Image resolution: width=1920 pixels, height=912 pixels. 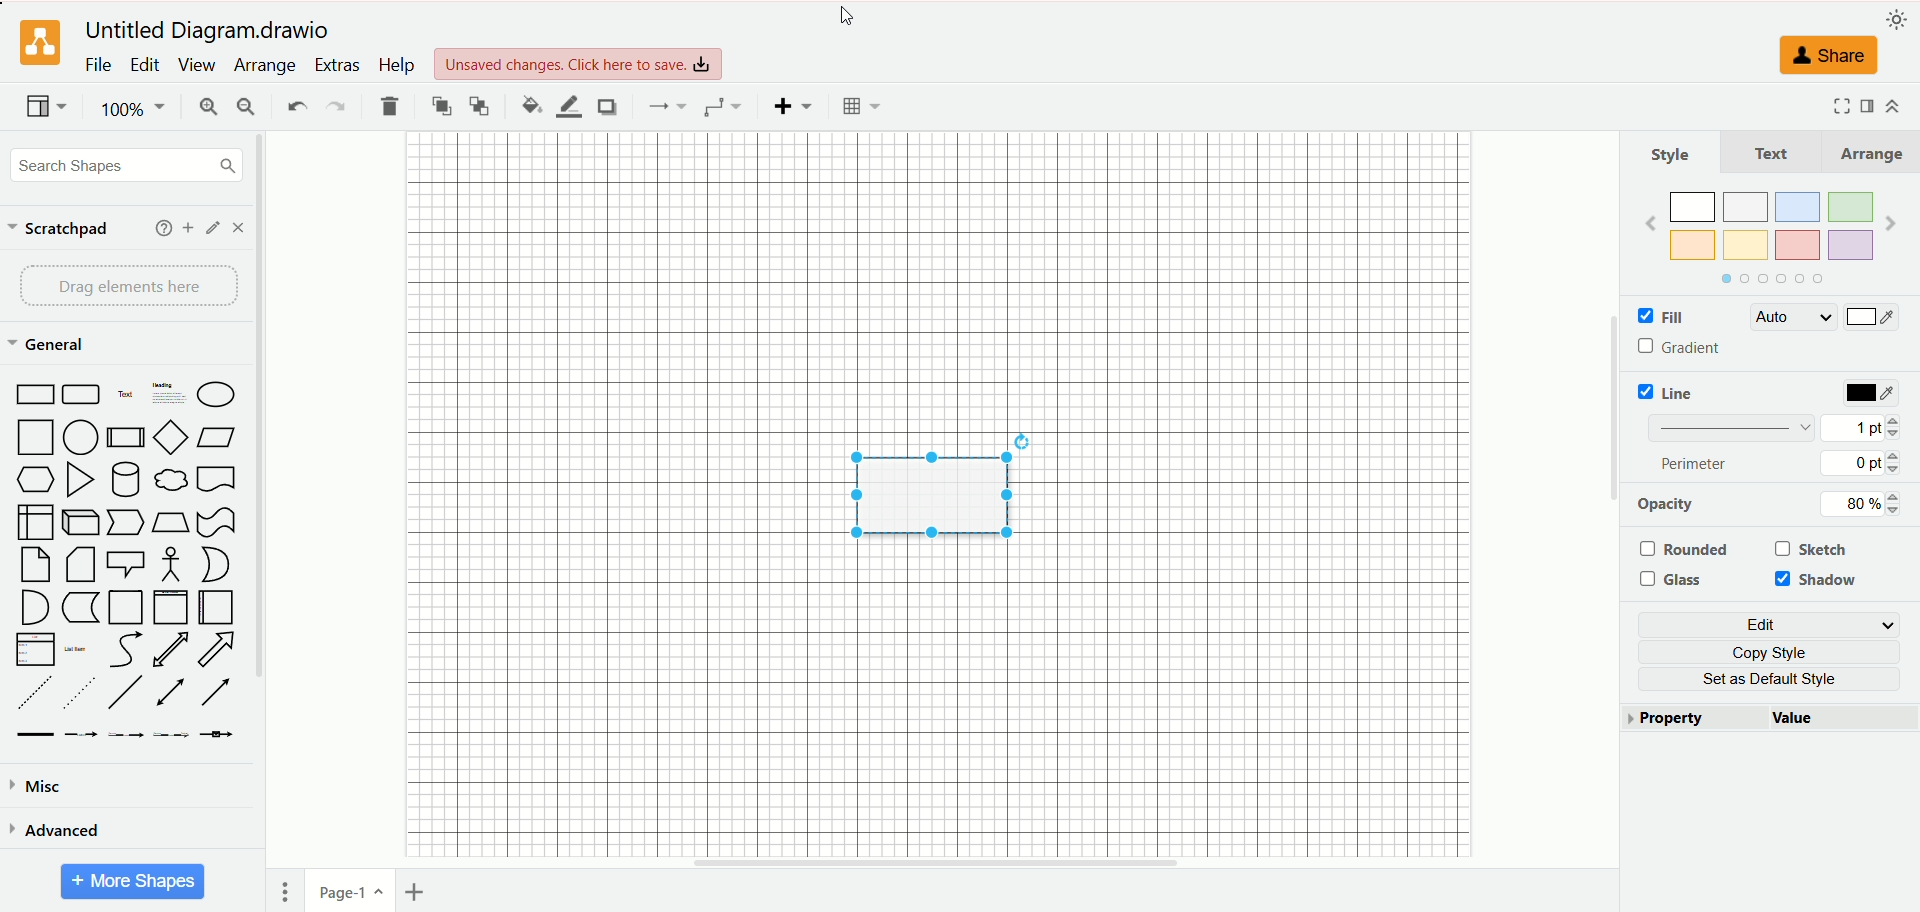 What do you see at coordinates (1844, 720) in the screenshot?
I see `value` at bounding box center [1844, 720].